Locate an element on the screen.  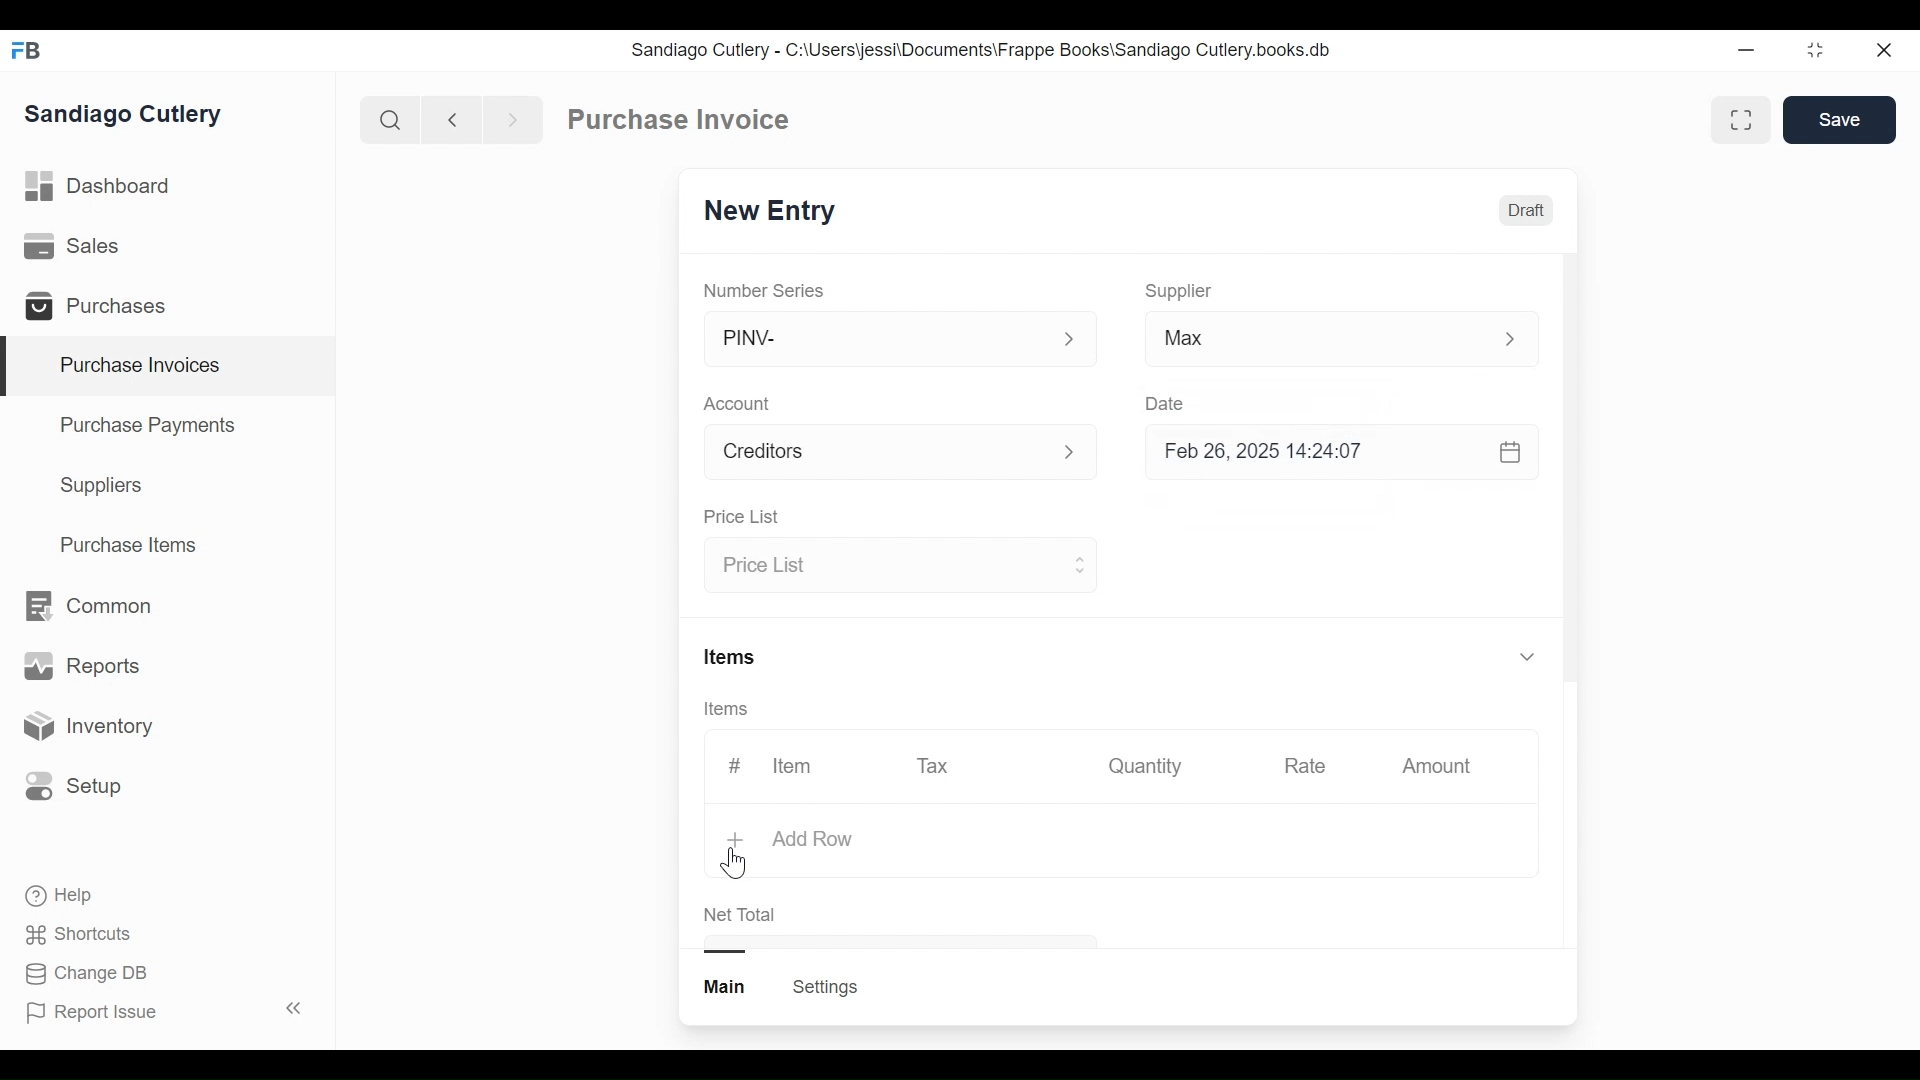
PINV- is located at coordinates (876, 339).